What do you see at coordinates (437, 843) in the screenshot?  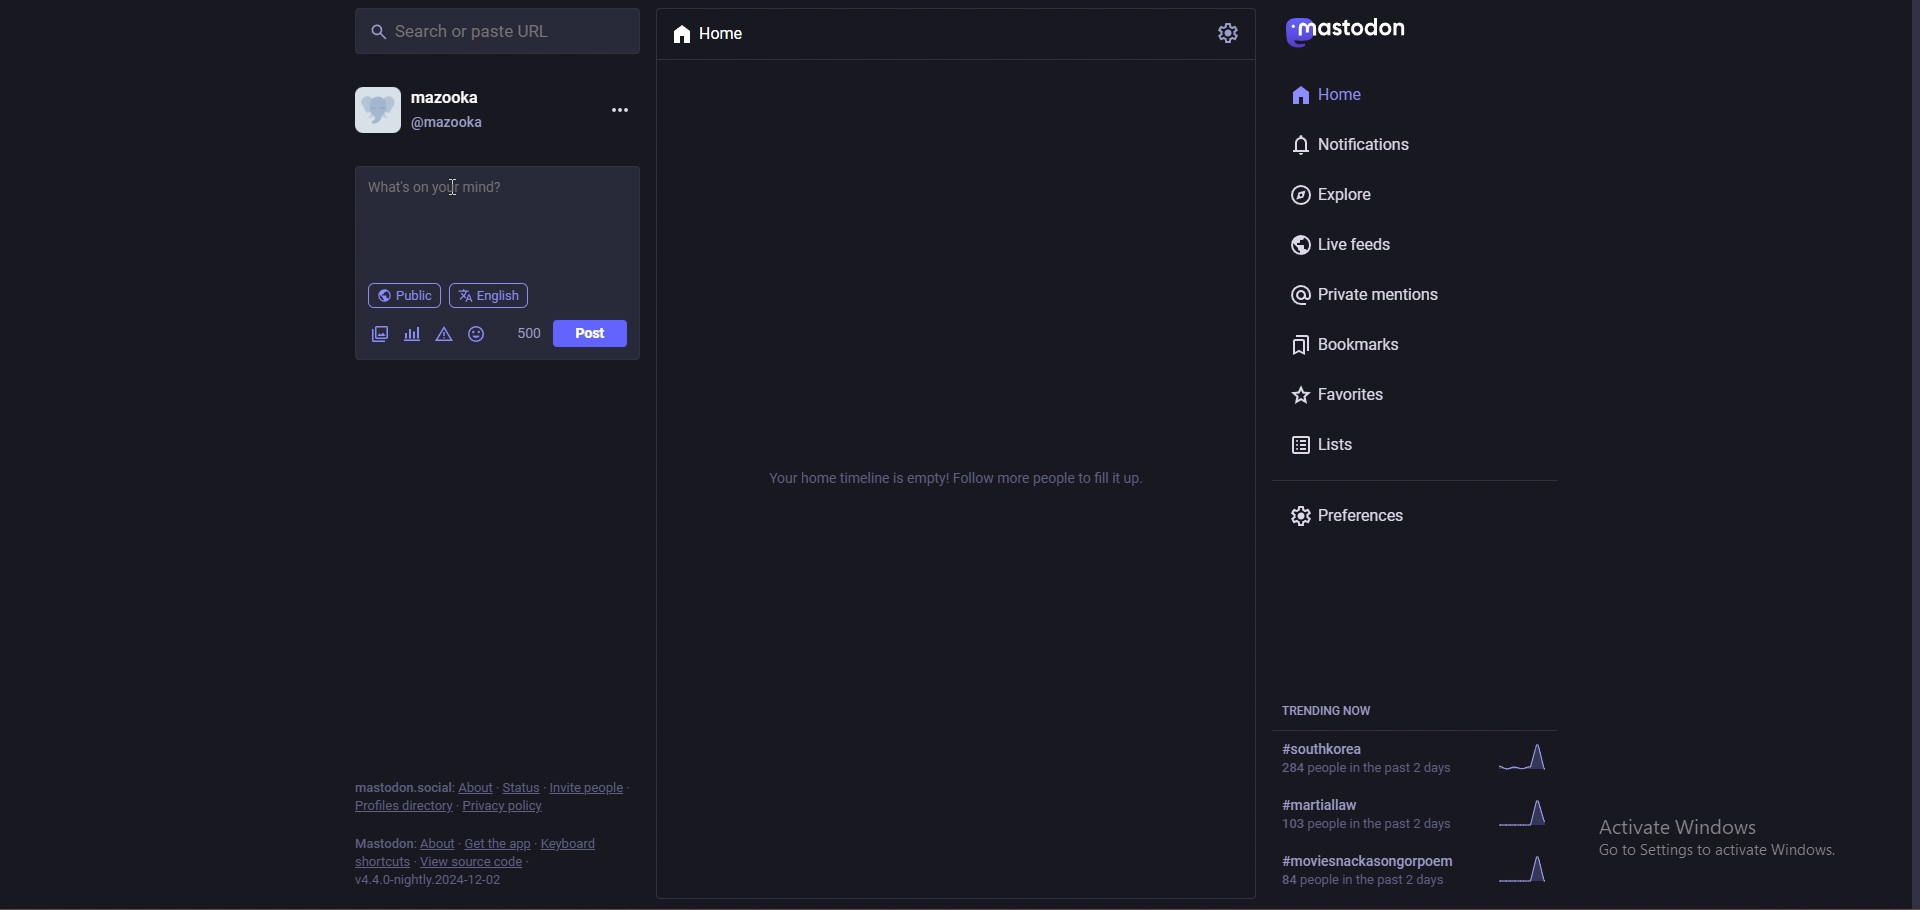 I see `about` at bounding box center [437, 843].